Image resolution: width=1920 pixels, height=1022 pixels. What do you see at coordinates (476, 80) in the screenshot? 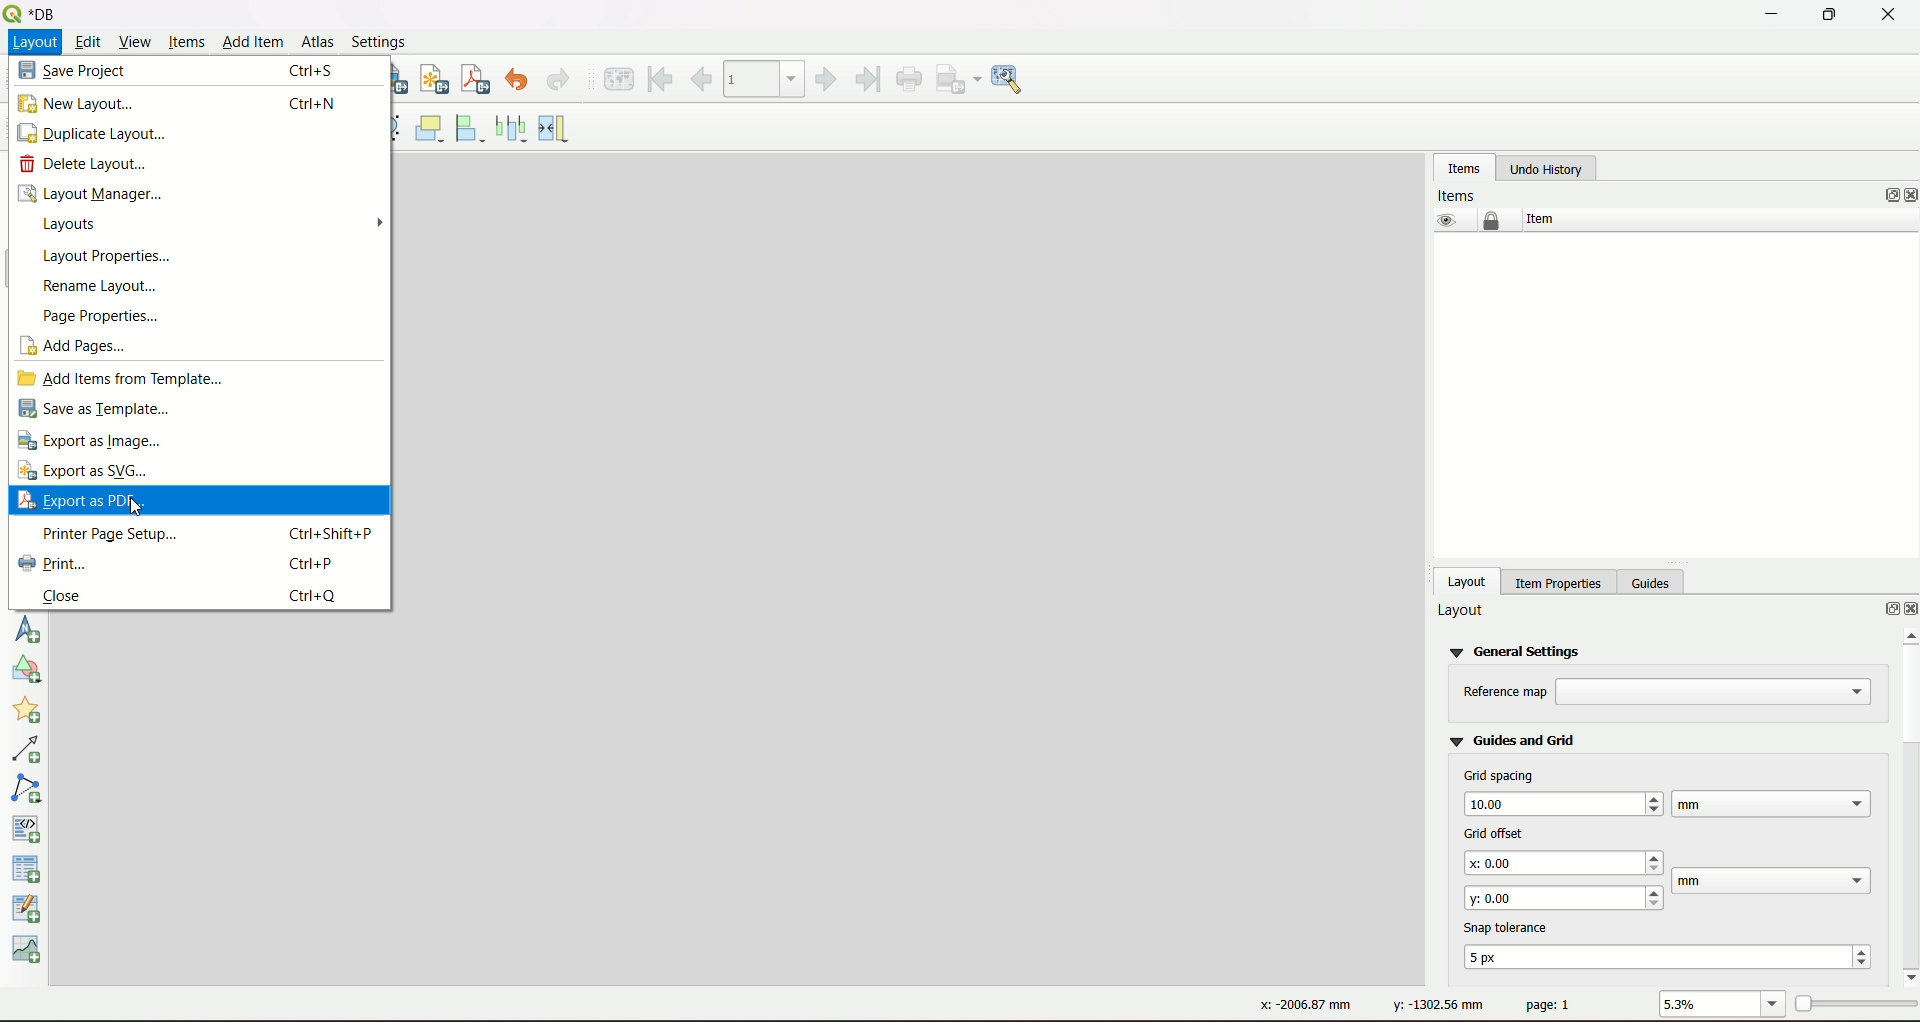
I see `export as pdf` at bounding box center [476, 80].